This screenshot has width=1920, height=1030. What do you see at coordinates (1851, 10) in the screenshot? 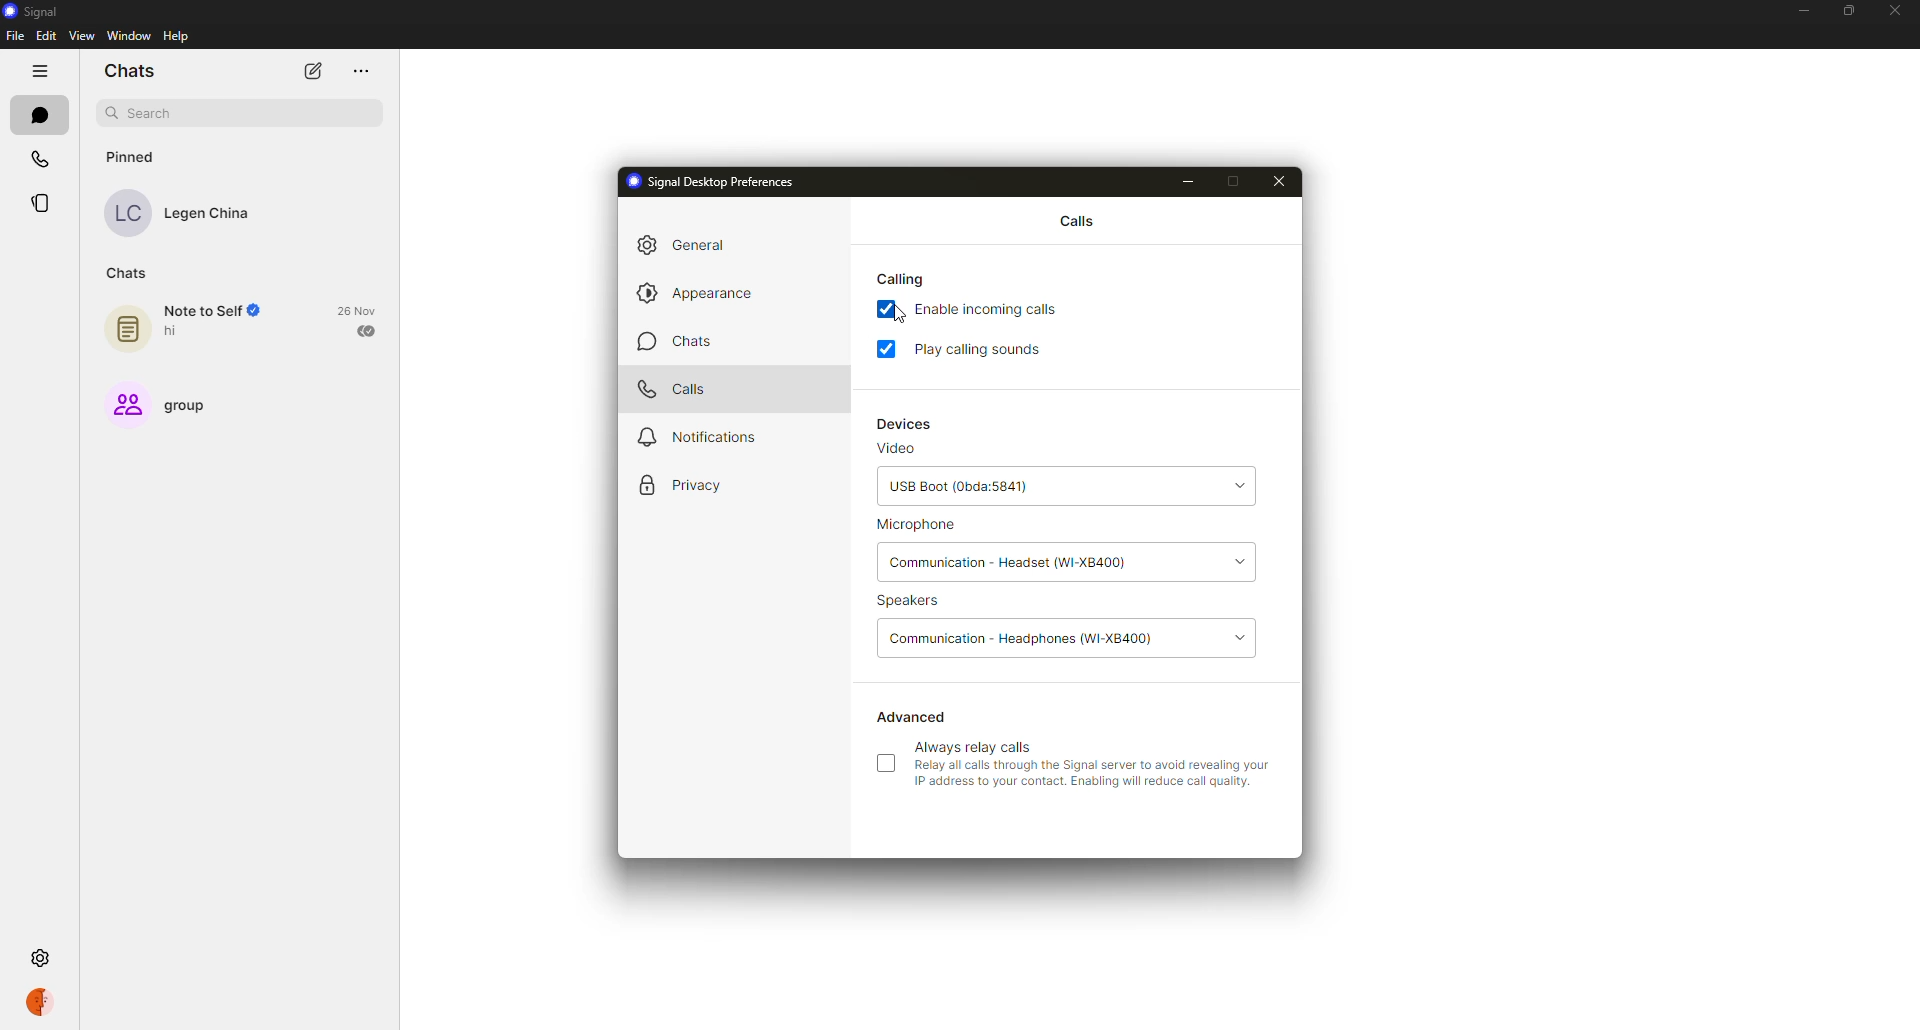
I see `maximize` at bounding box center [1851, 10].